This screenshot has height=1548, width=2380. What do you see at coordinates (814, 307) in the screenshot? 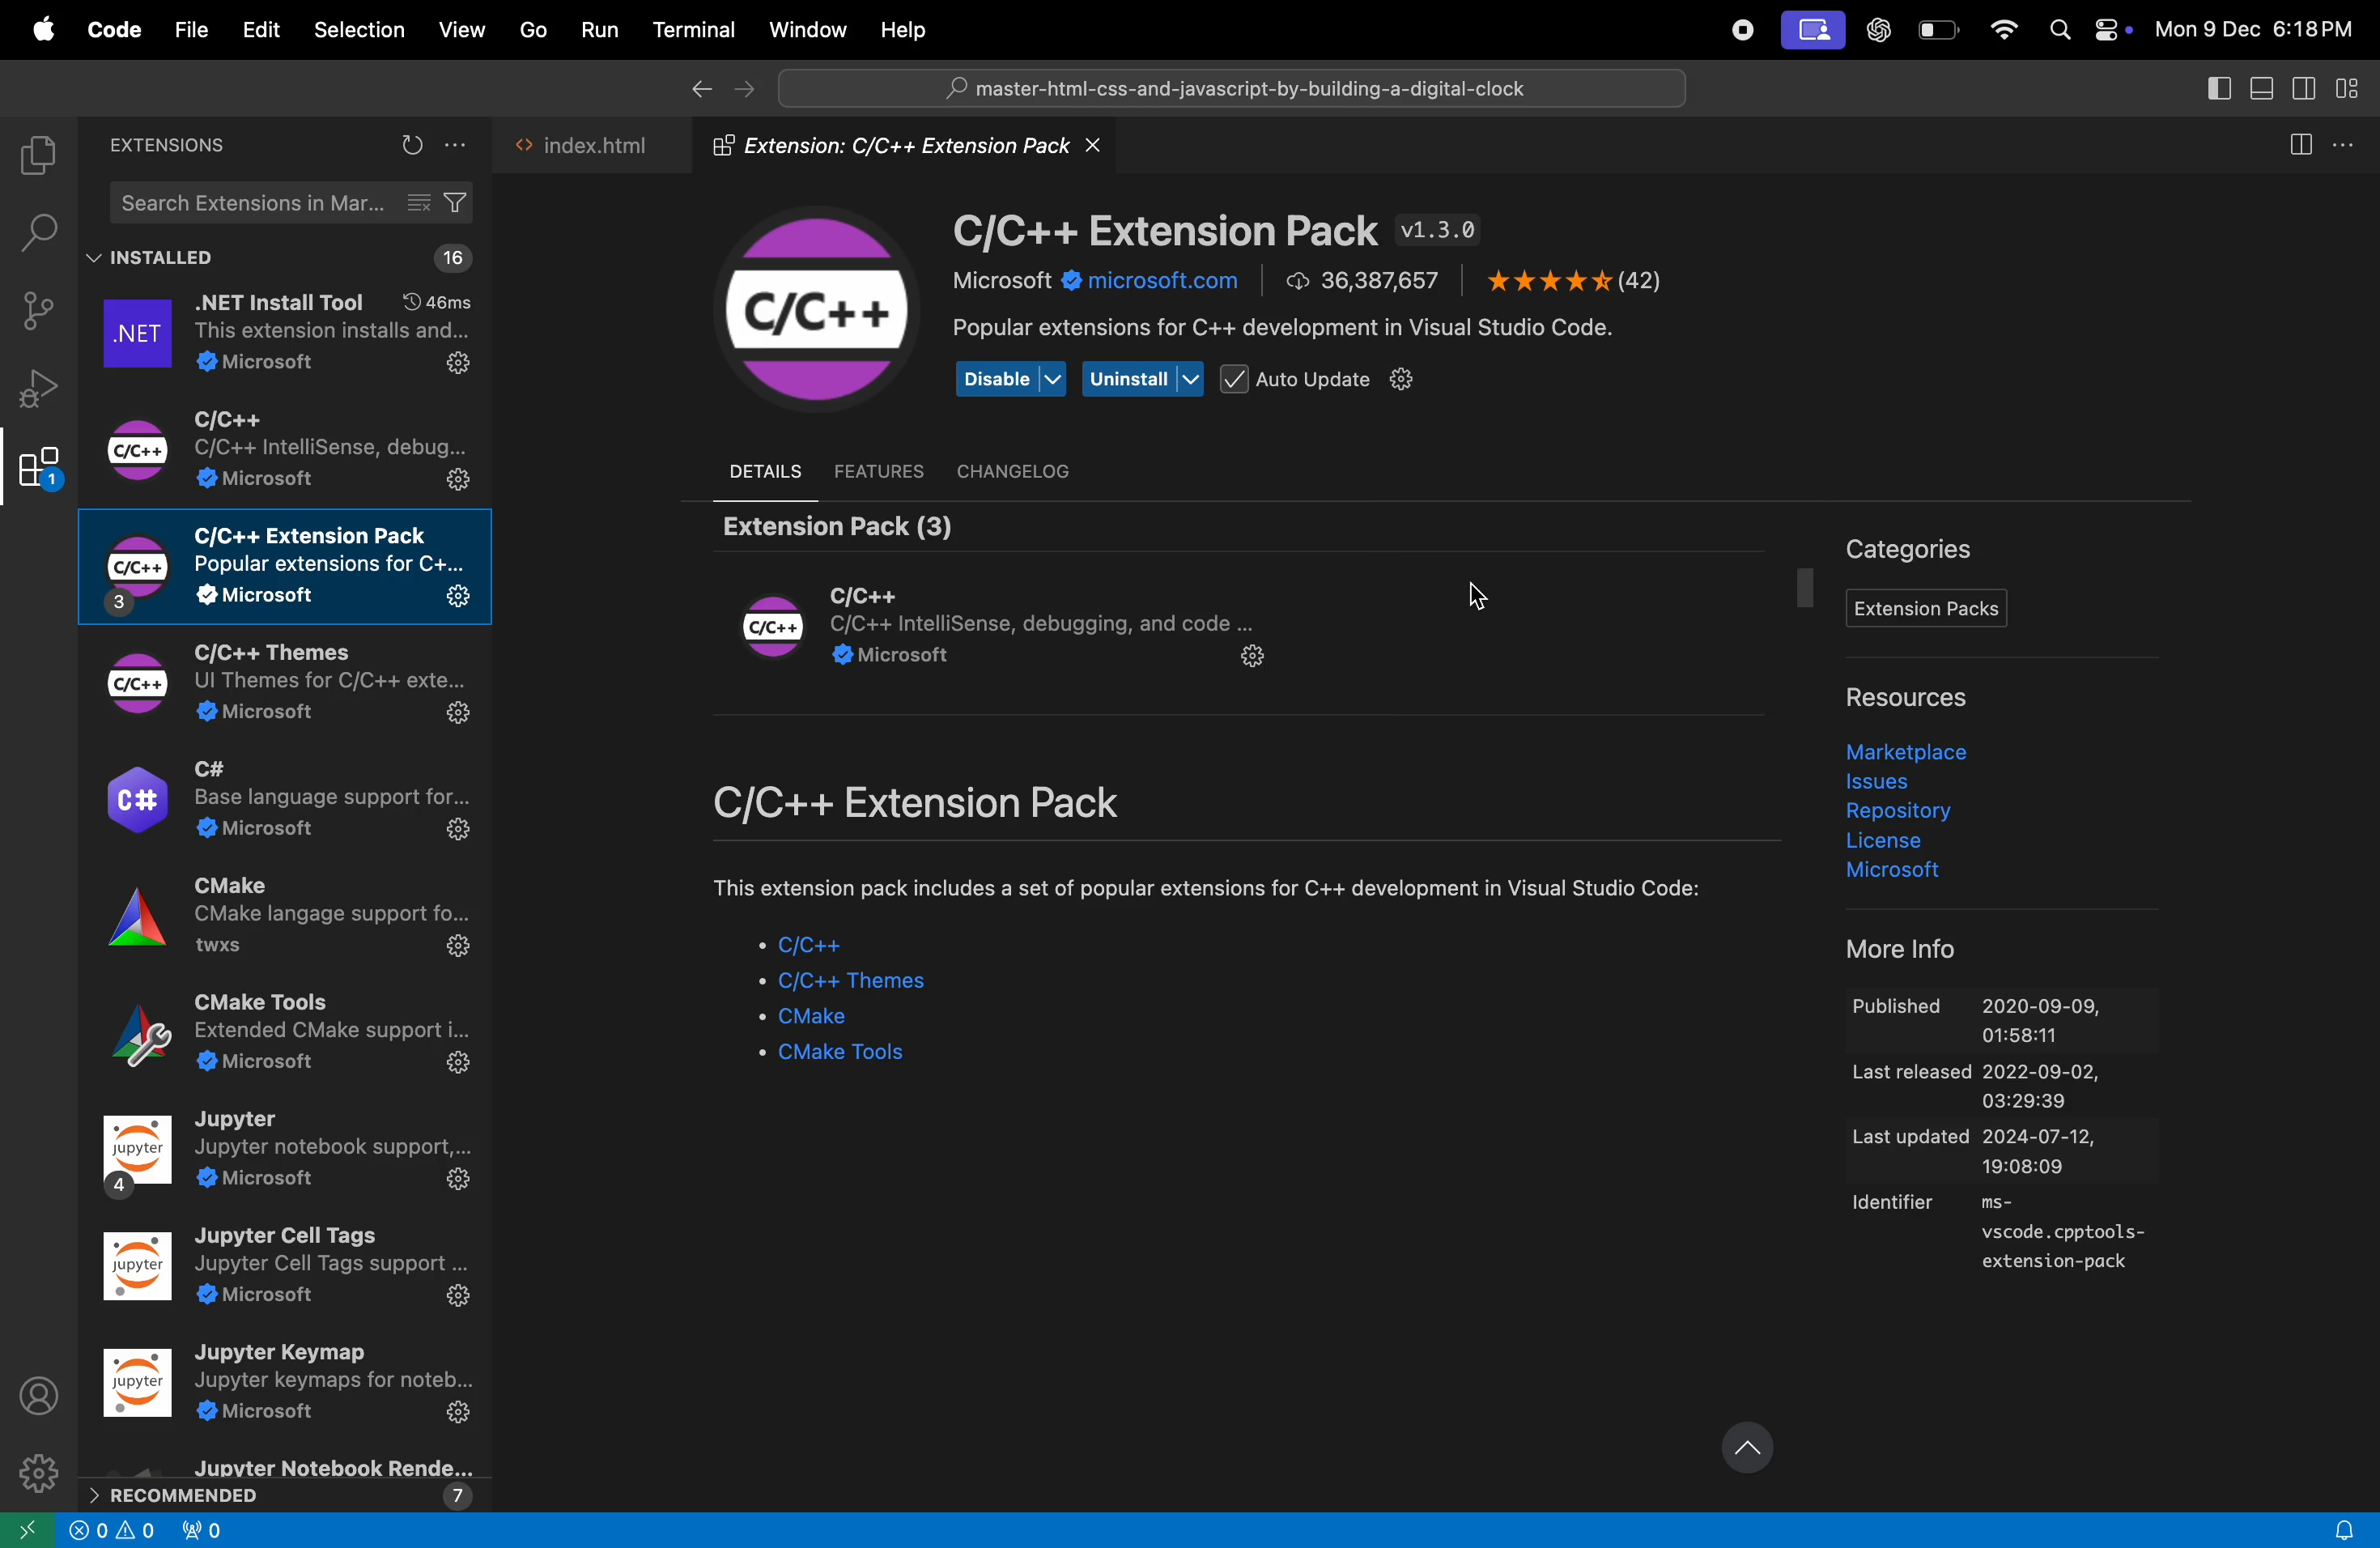
I see `C/C++ ` at bounding box center [814, 307].